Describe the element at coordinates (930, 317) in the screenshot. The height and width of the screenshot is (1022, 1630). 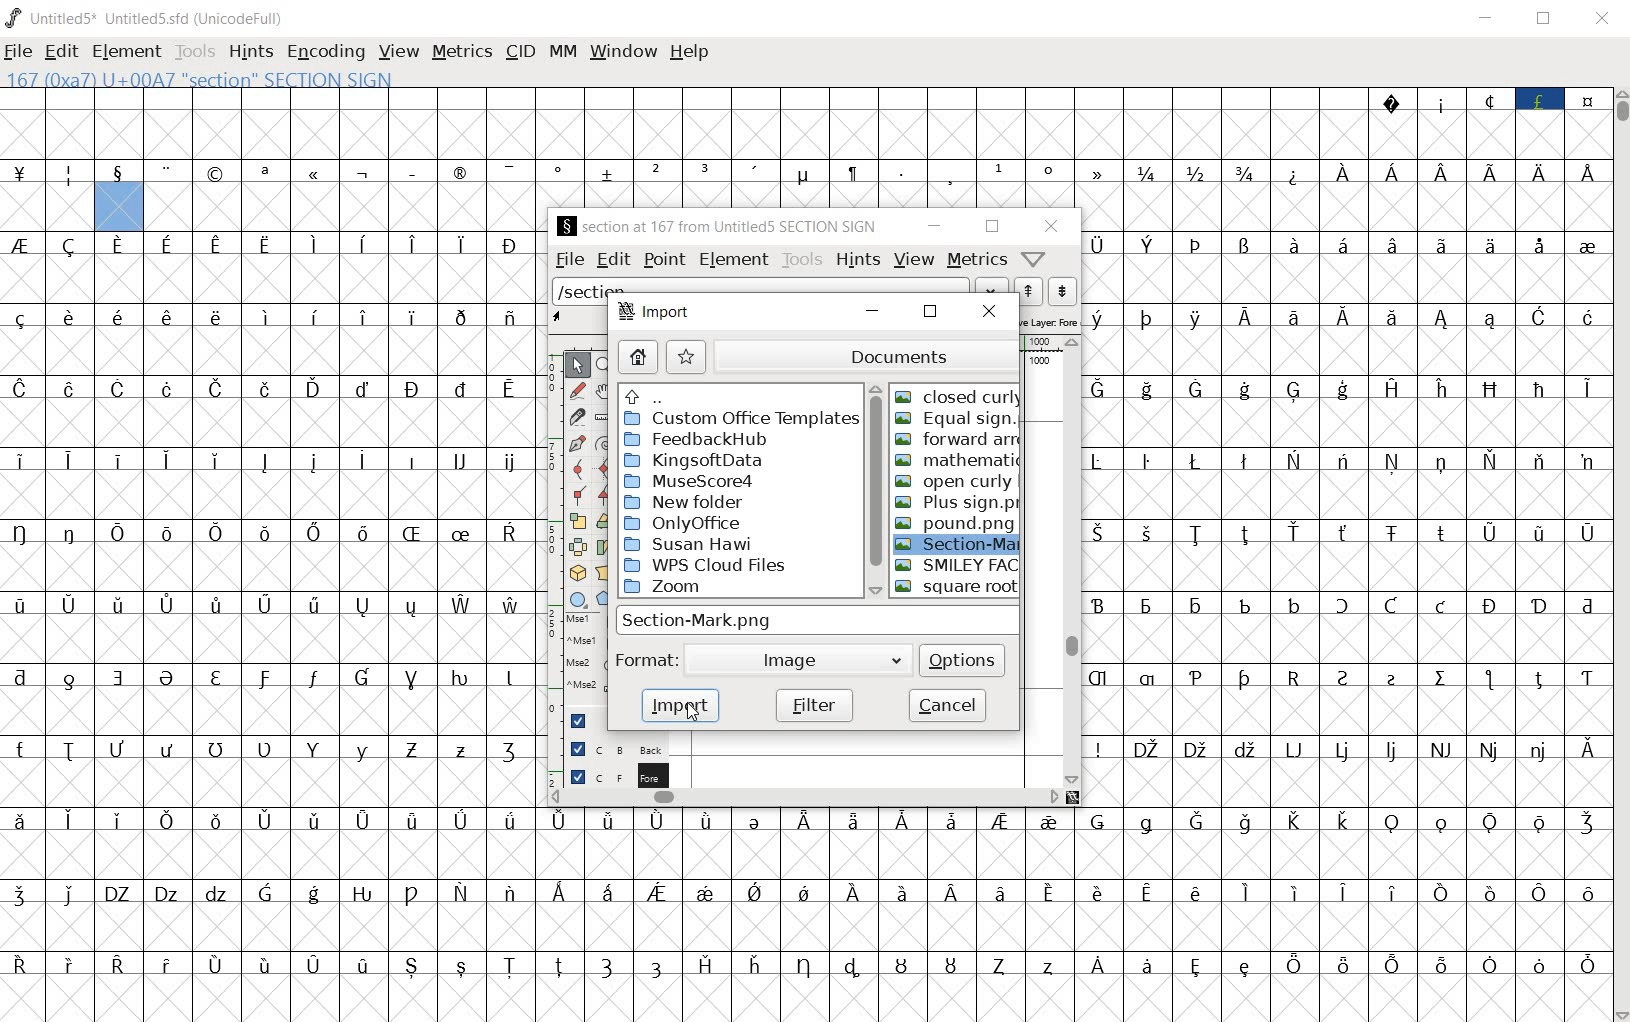
I see `restore` at that location.